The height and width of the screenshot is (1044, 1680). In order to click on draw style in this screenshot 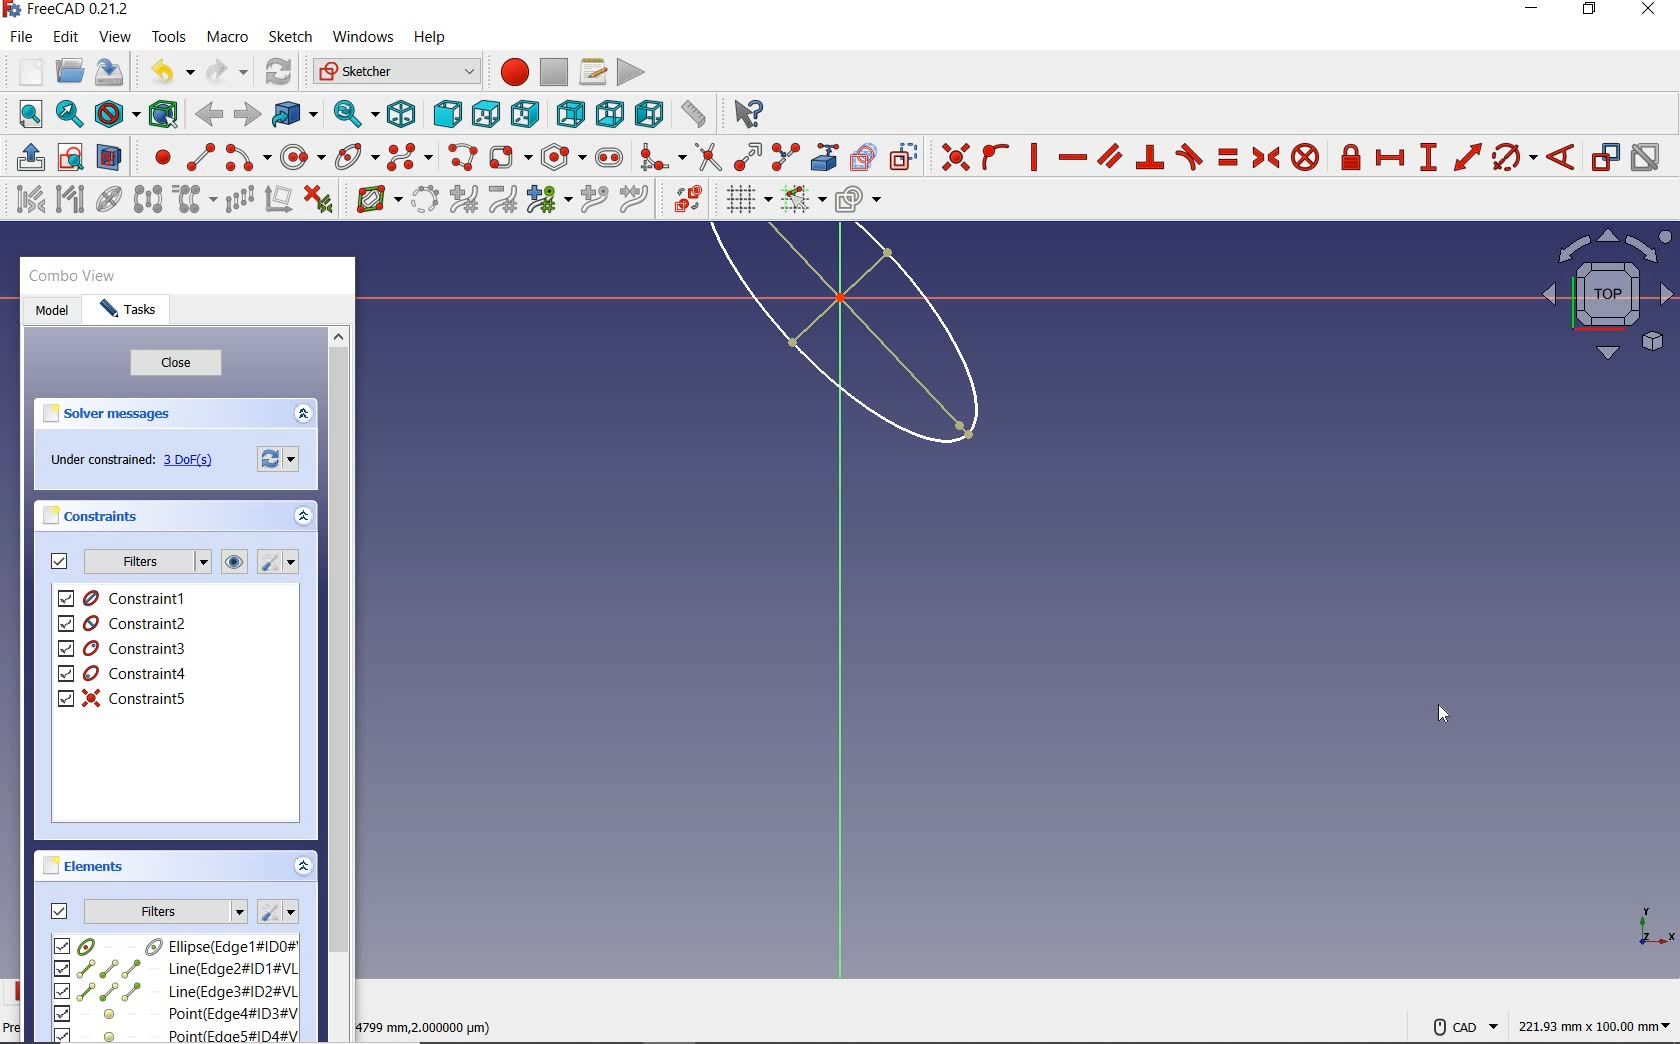, I will do `click(117, 113)`.